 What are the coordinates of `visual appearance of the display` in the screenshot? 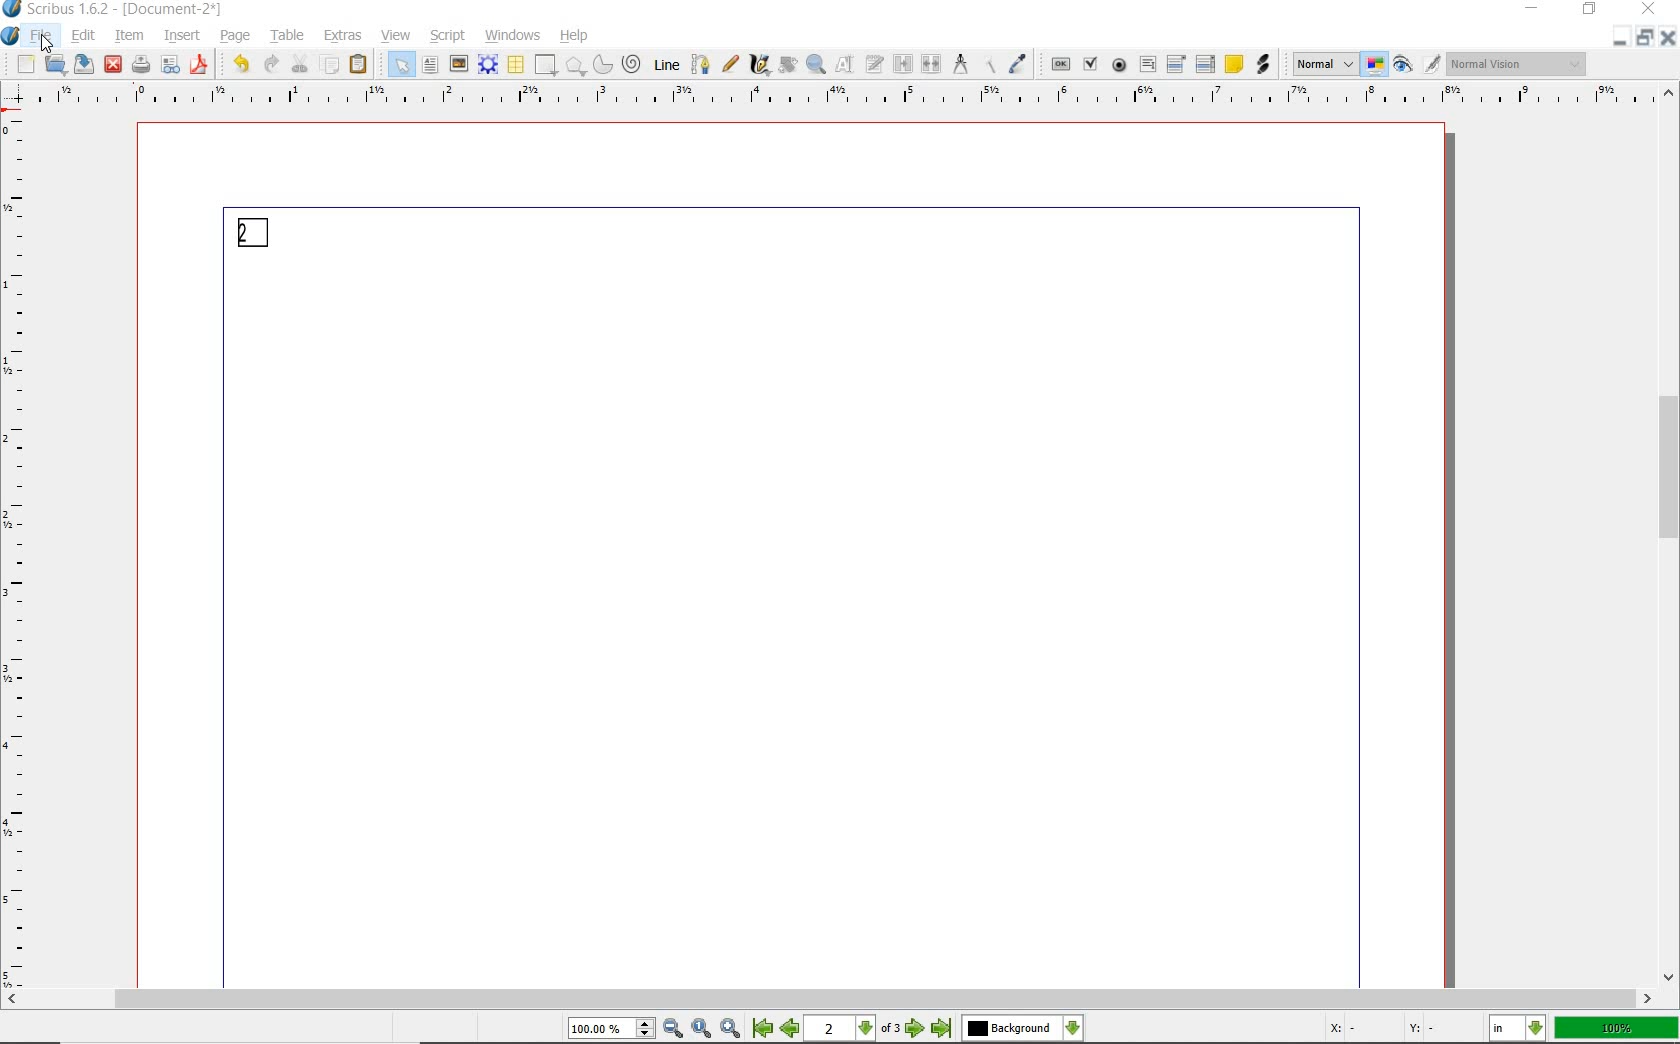 It's located at (1519, 64).